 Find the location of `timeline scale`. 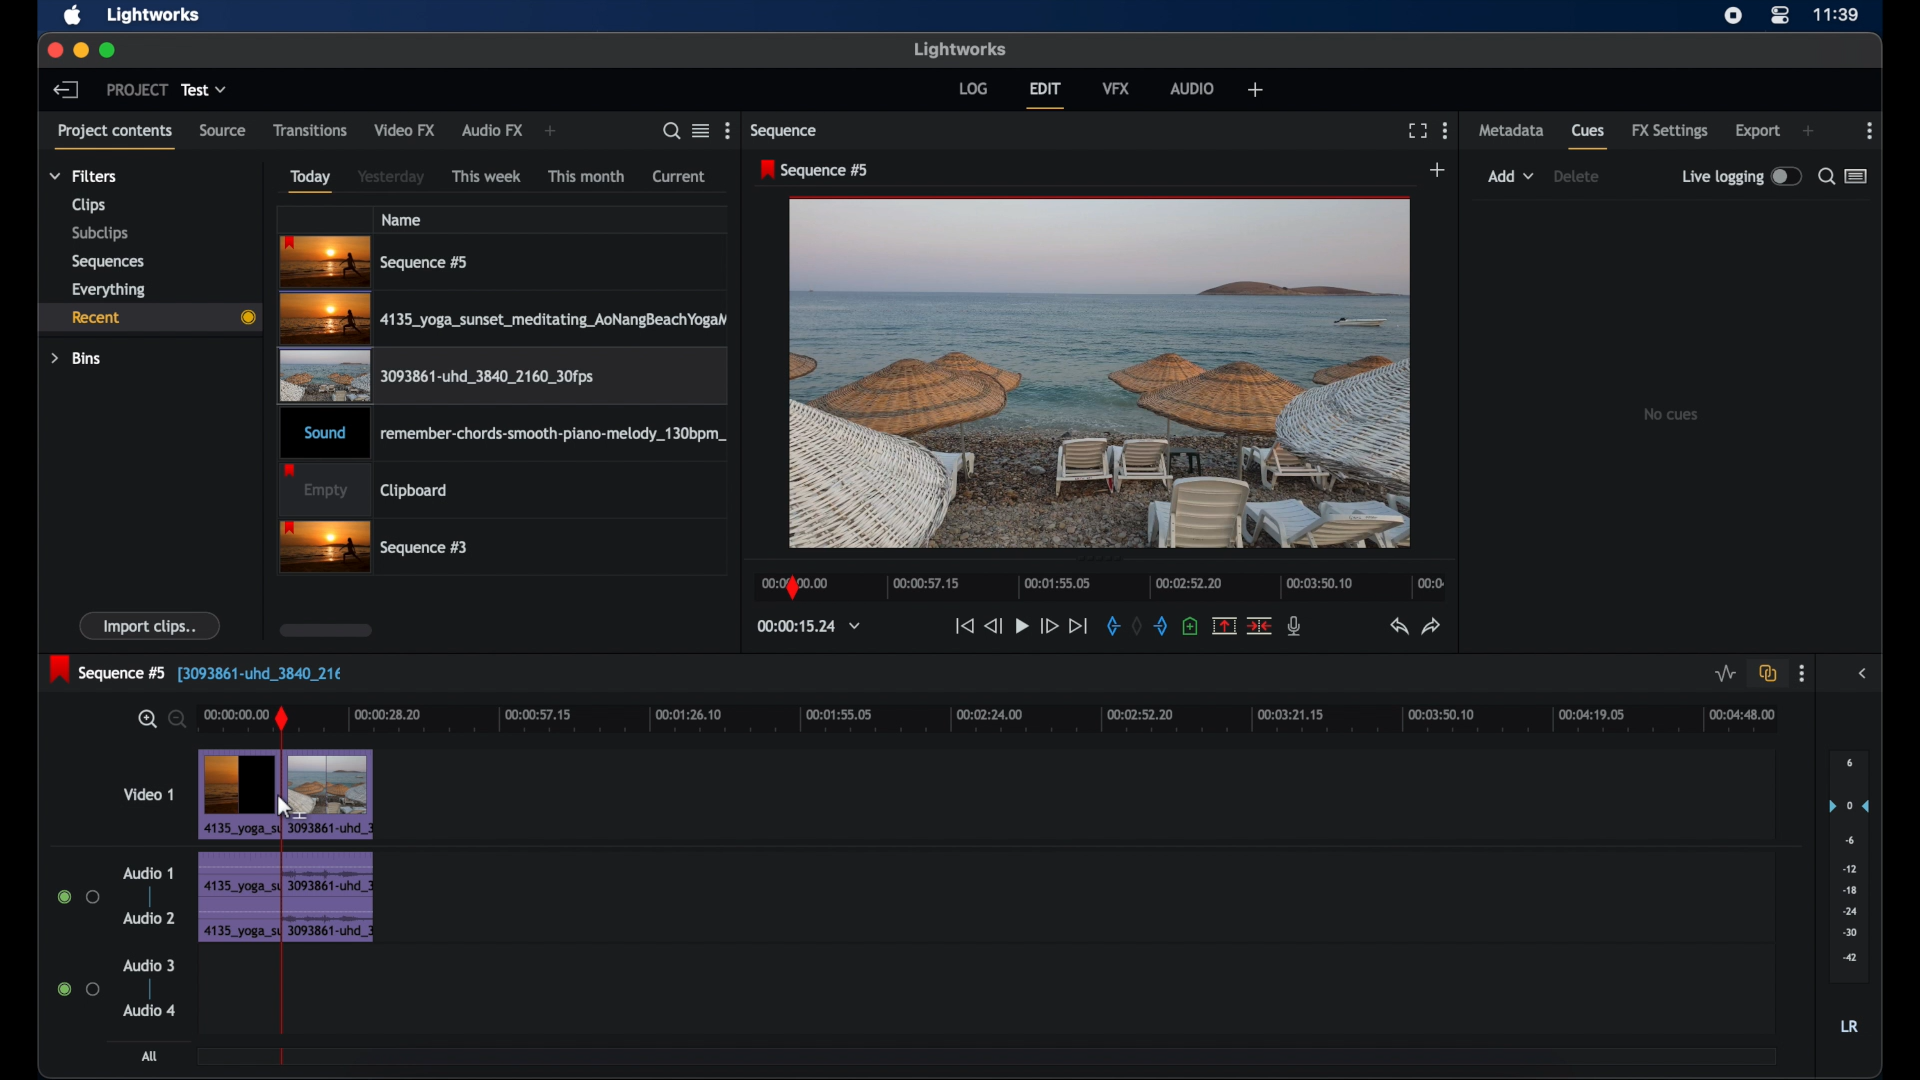

timeline scale is located at coordinates (1000, 720).